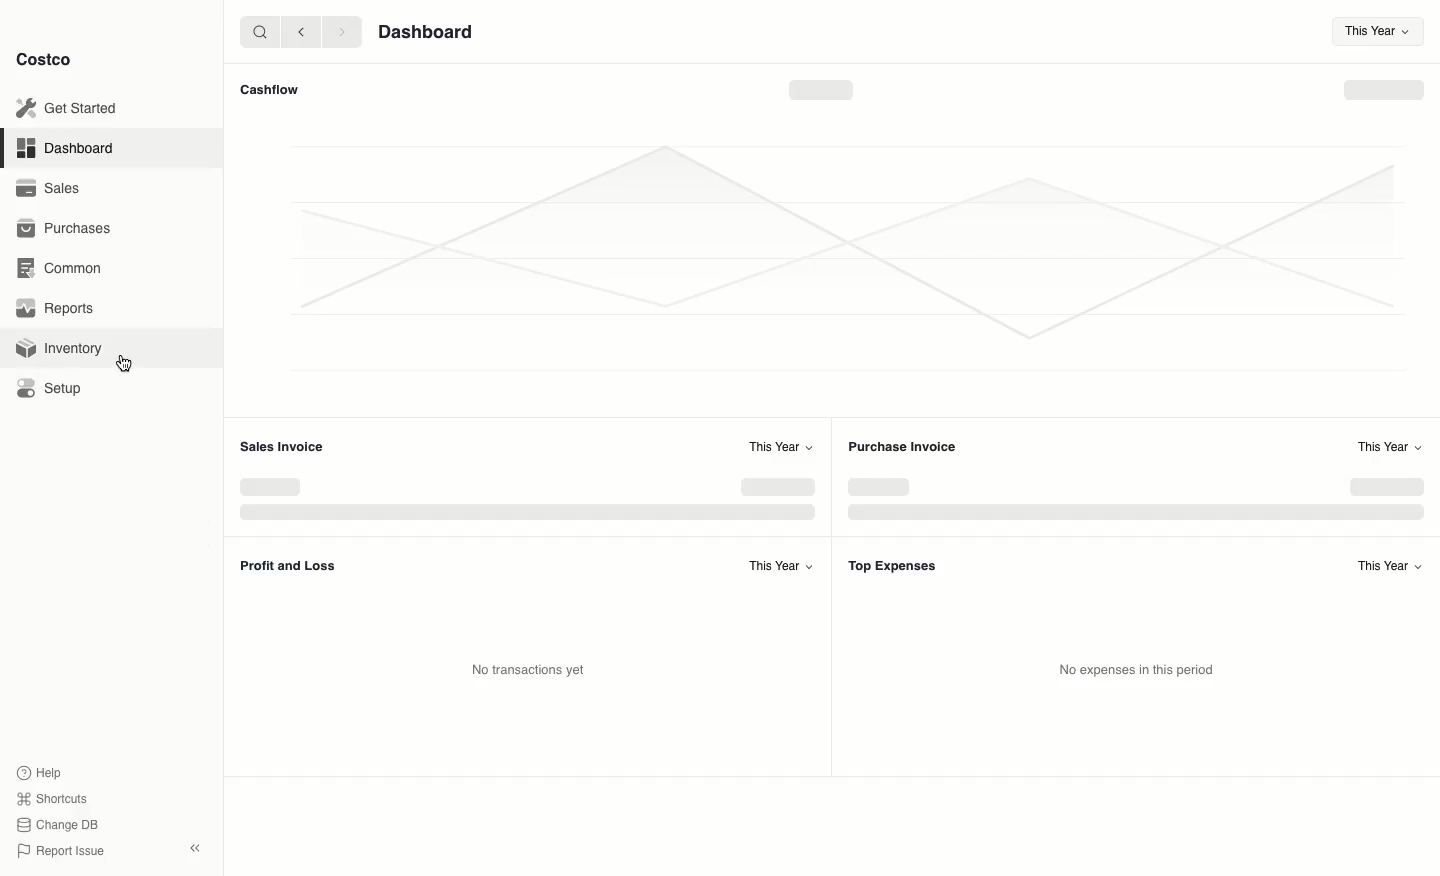 The height and width of the screenshot is (876, 1440). What do you see at coordinates (1385, 446) in the screenshot?
I see `This Year` at bounding box center [1385, 446].